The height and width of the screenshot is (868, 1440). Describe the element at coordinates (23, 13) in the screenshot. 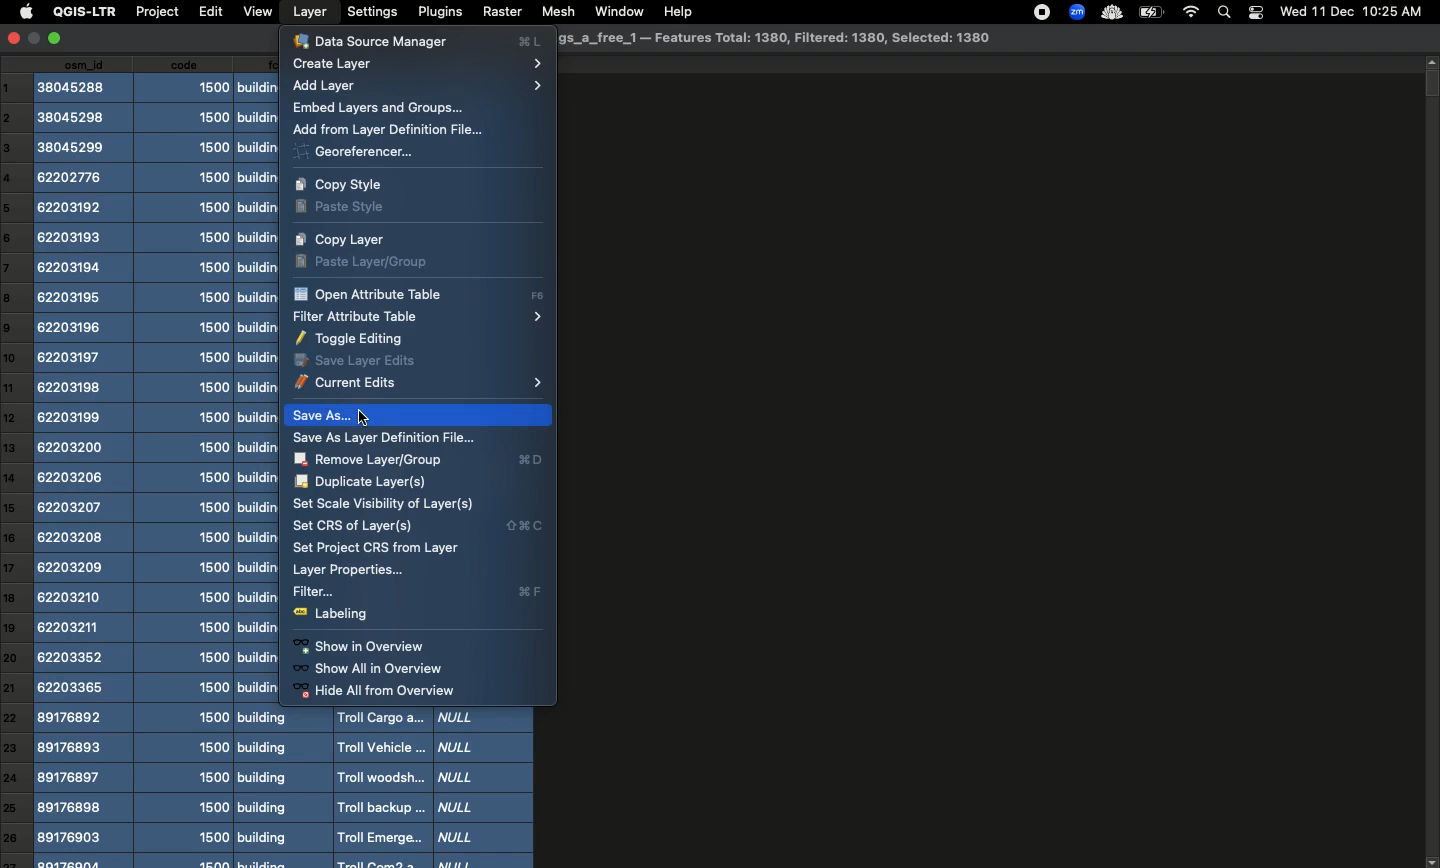

I see `Apple` at that location.